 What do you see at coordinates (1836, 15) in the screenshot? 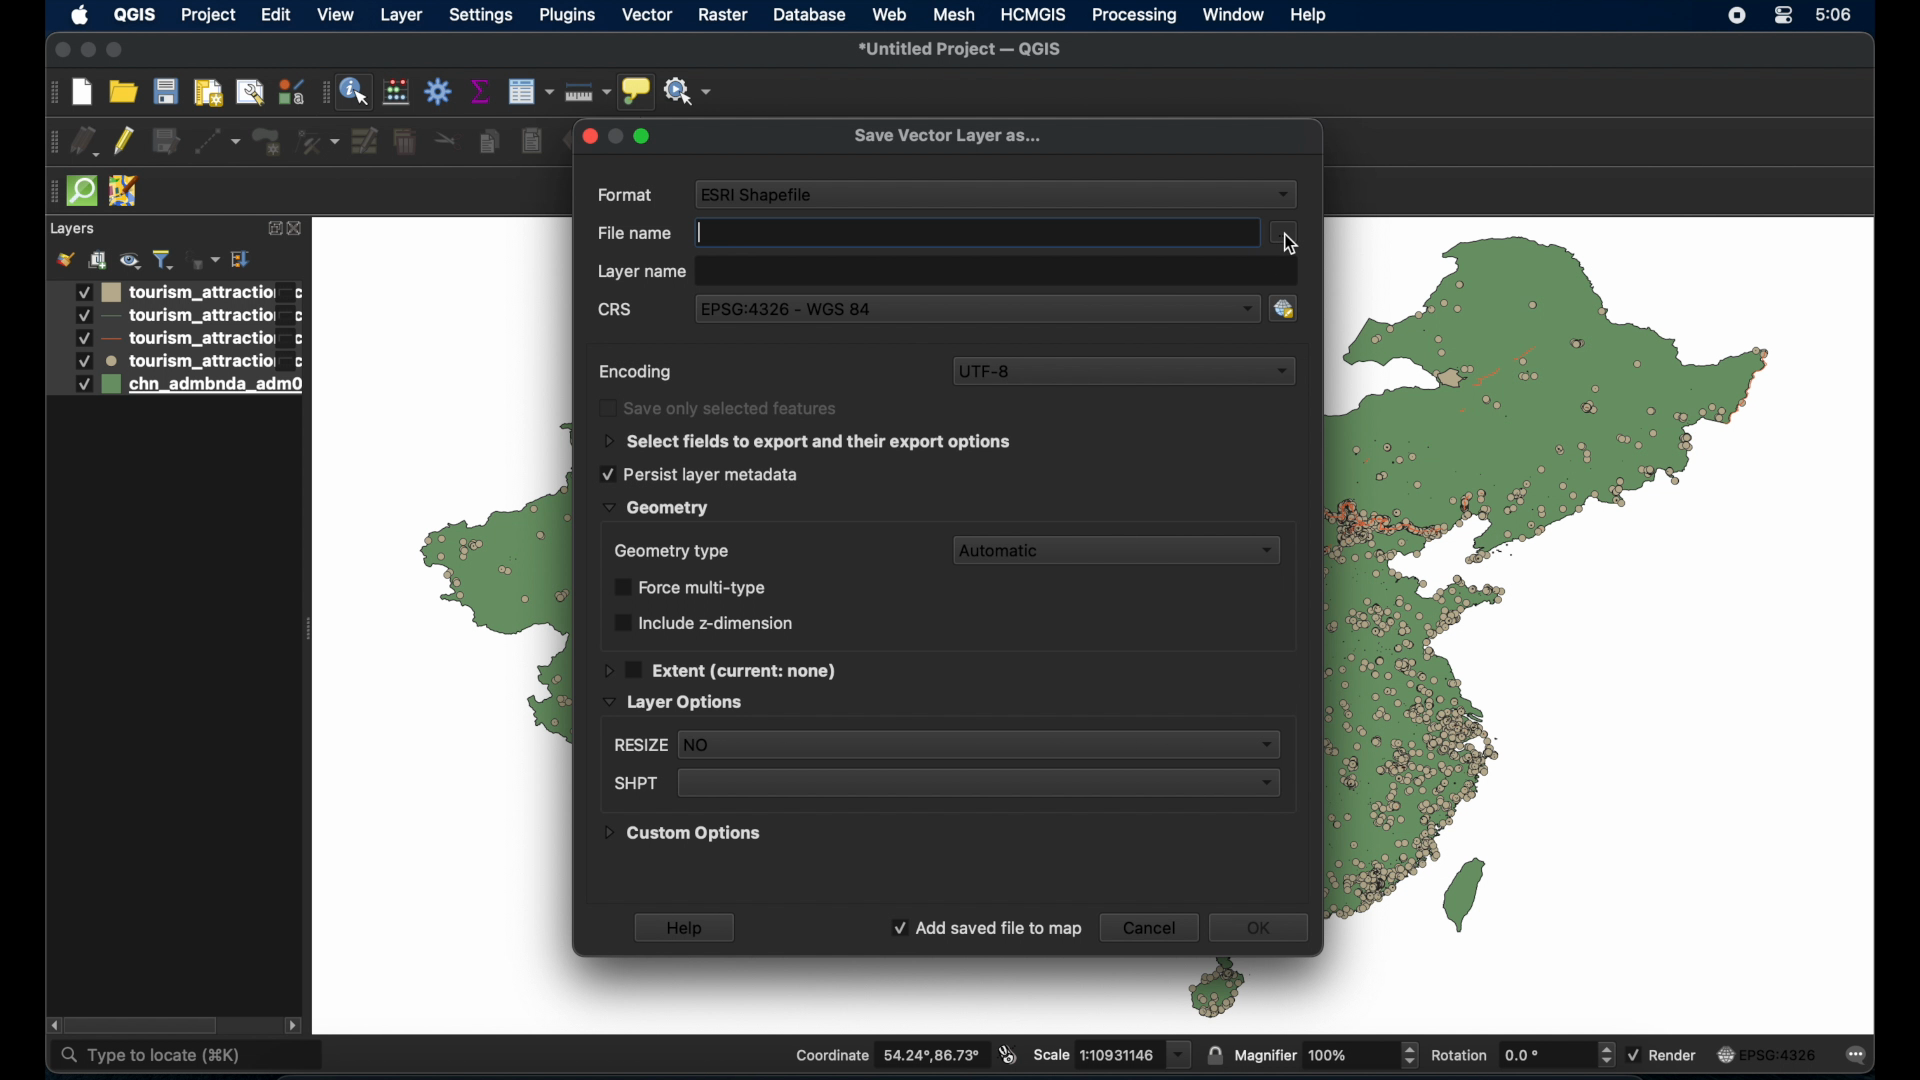
I see `time` at bounding box center [1836, 15].